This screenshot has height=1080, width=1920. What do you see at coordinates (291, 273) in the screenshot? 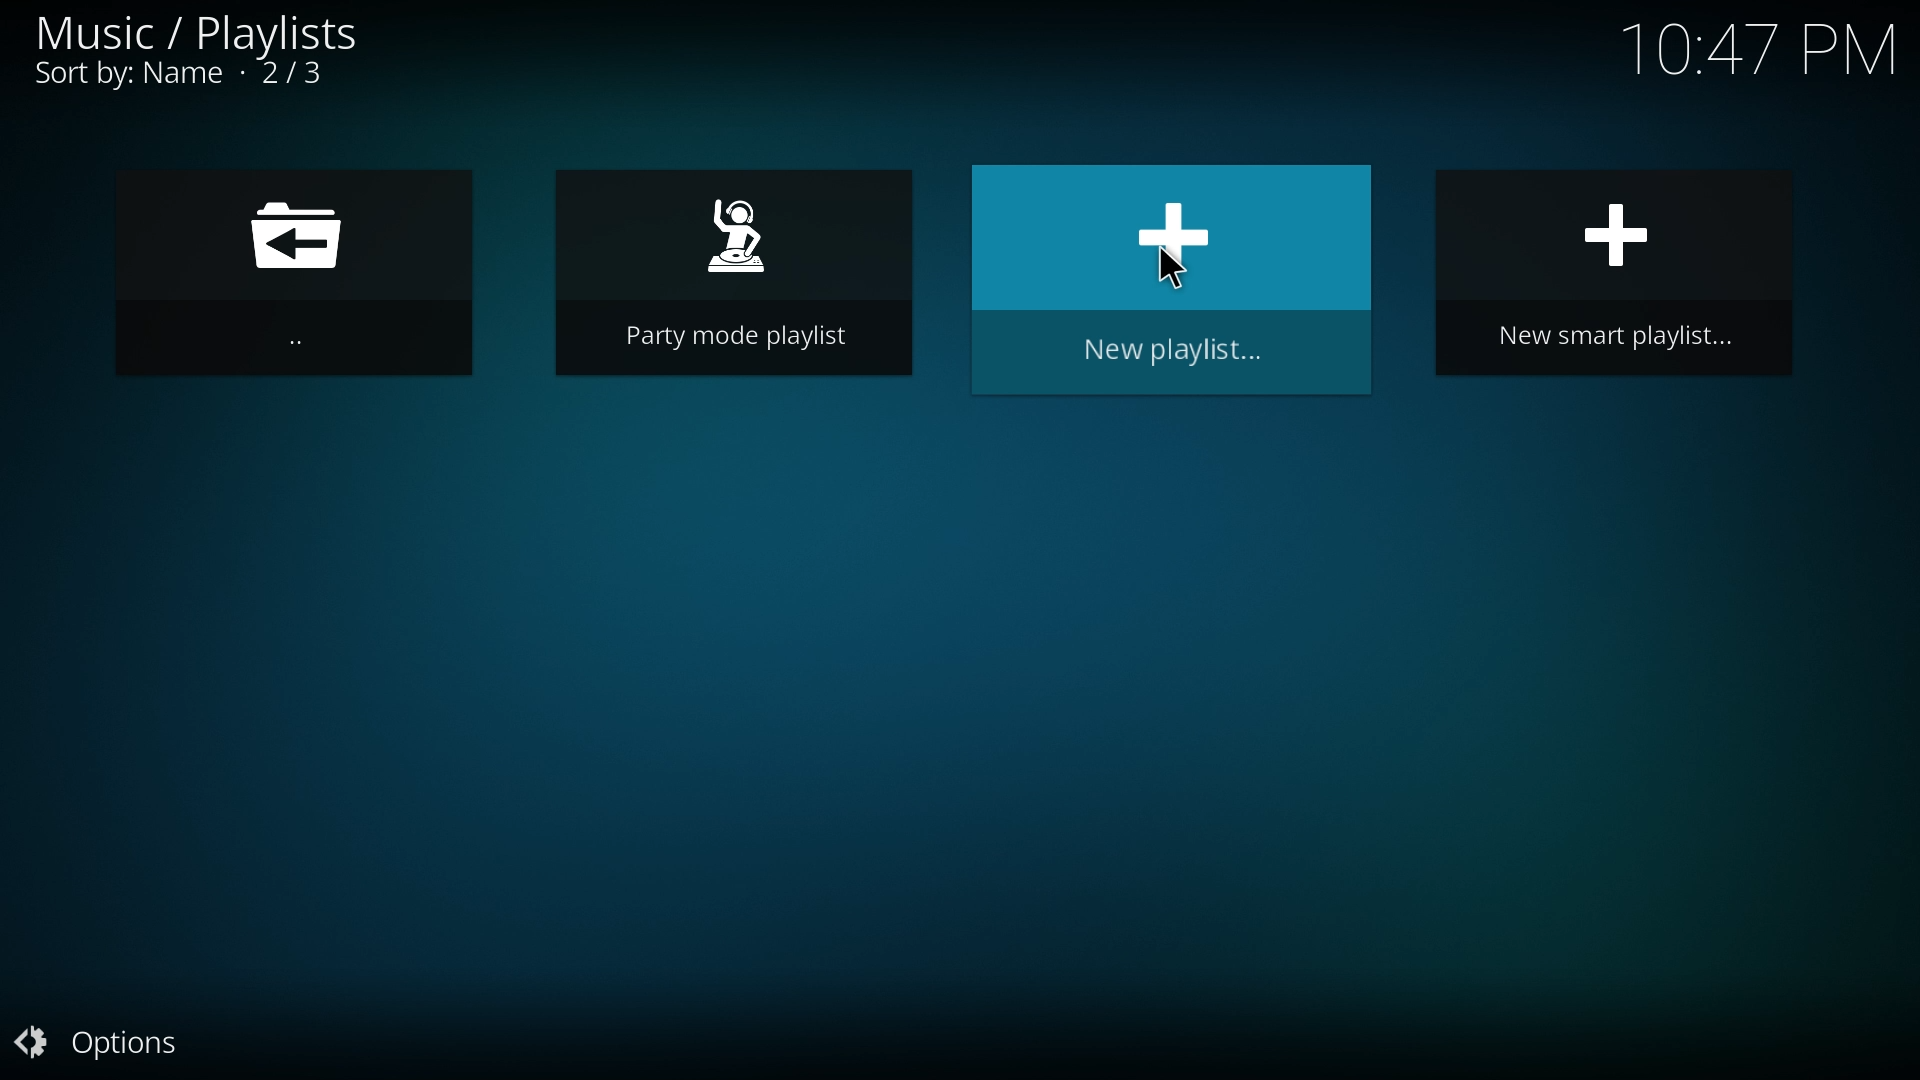
I see `go back` at bounding box center [291, 273].